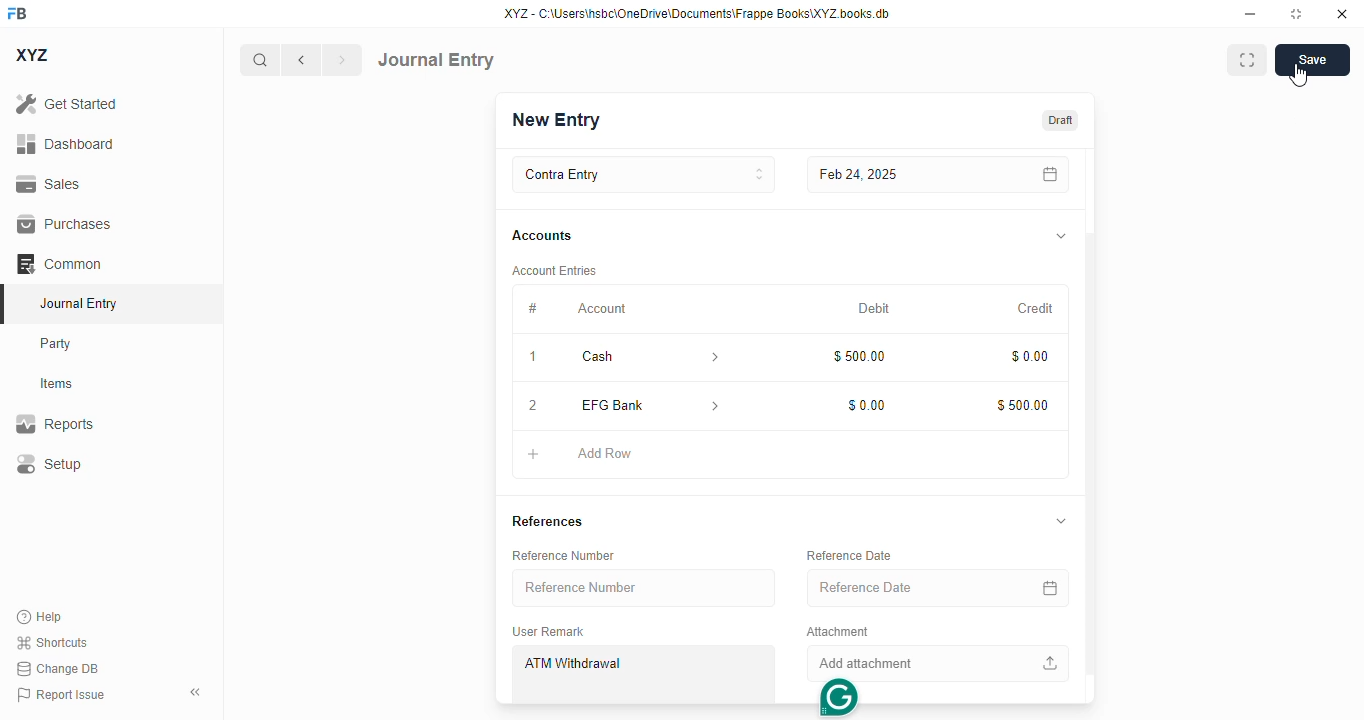  I want to click on XYZ - C:\Users\hsbc\OneDrive\Documents\Frappe Books\XYZ books. db, so click(697, 14).